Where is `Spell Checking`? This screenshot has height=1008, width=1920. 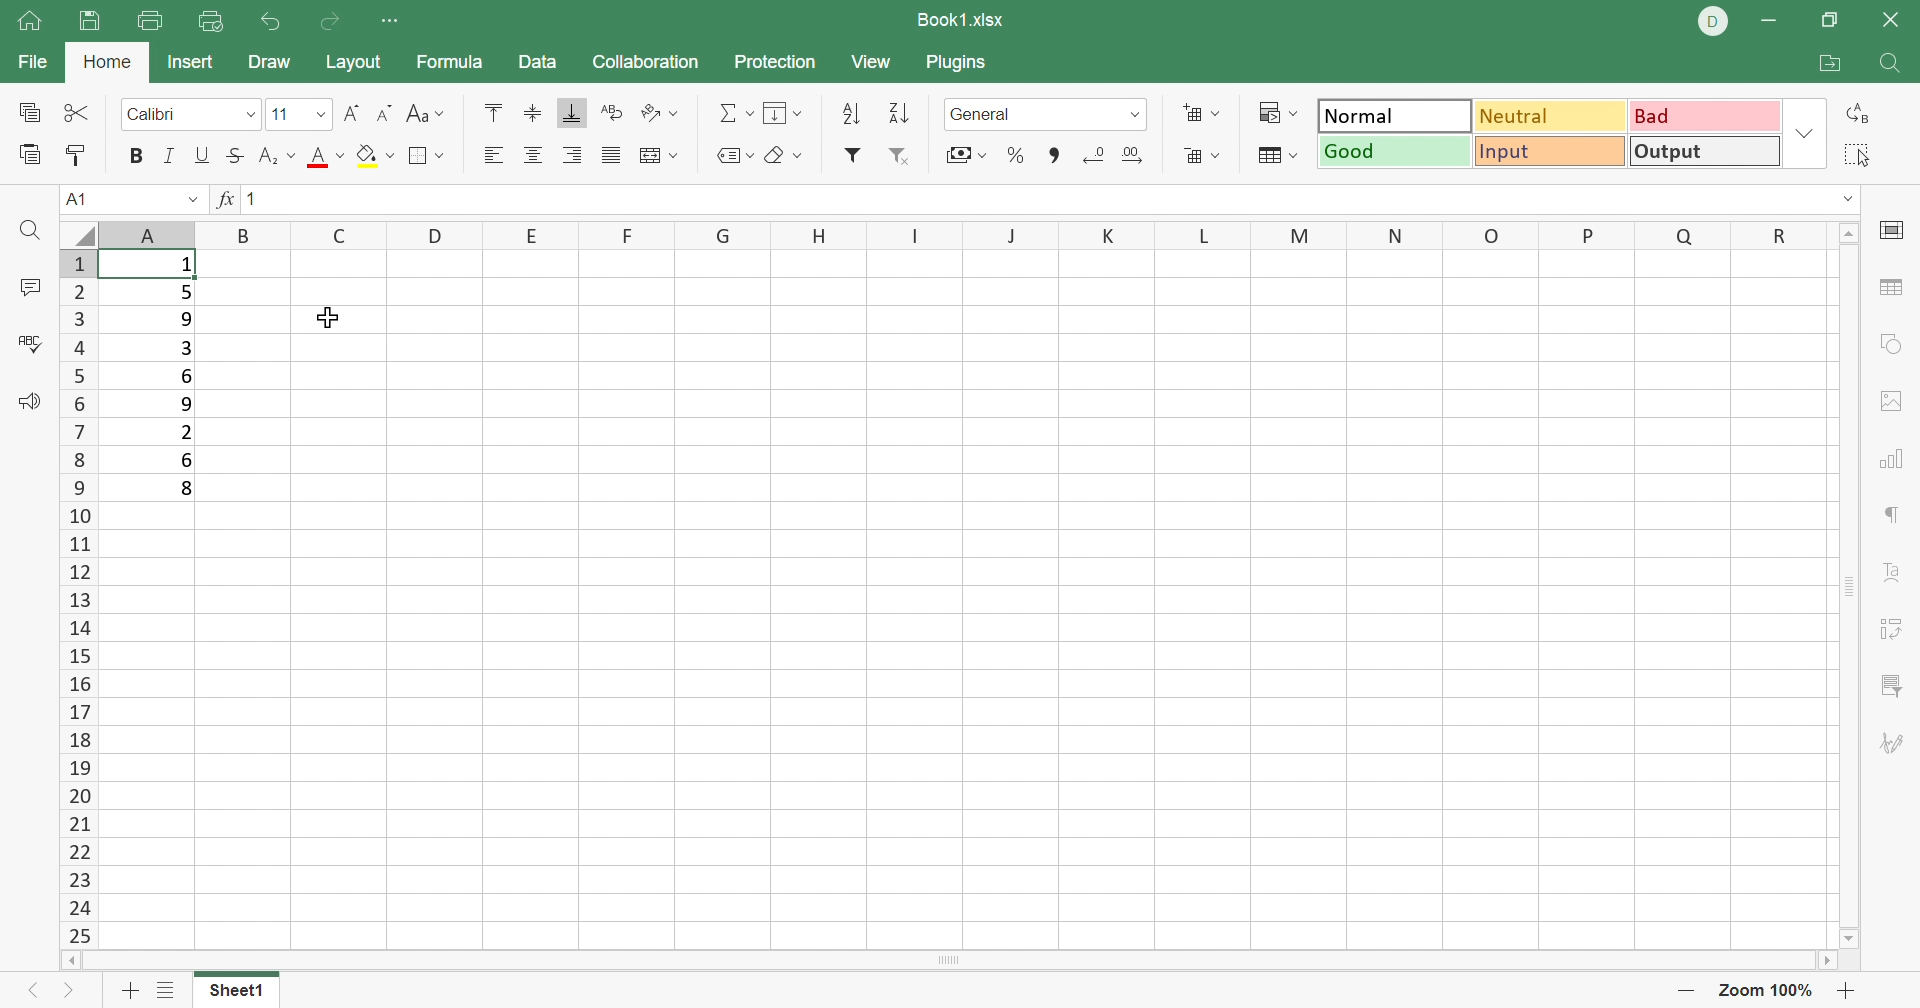
Spell Checking is located at coordinates (31, 346).